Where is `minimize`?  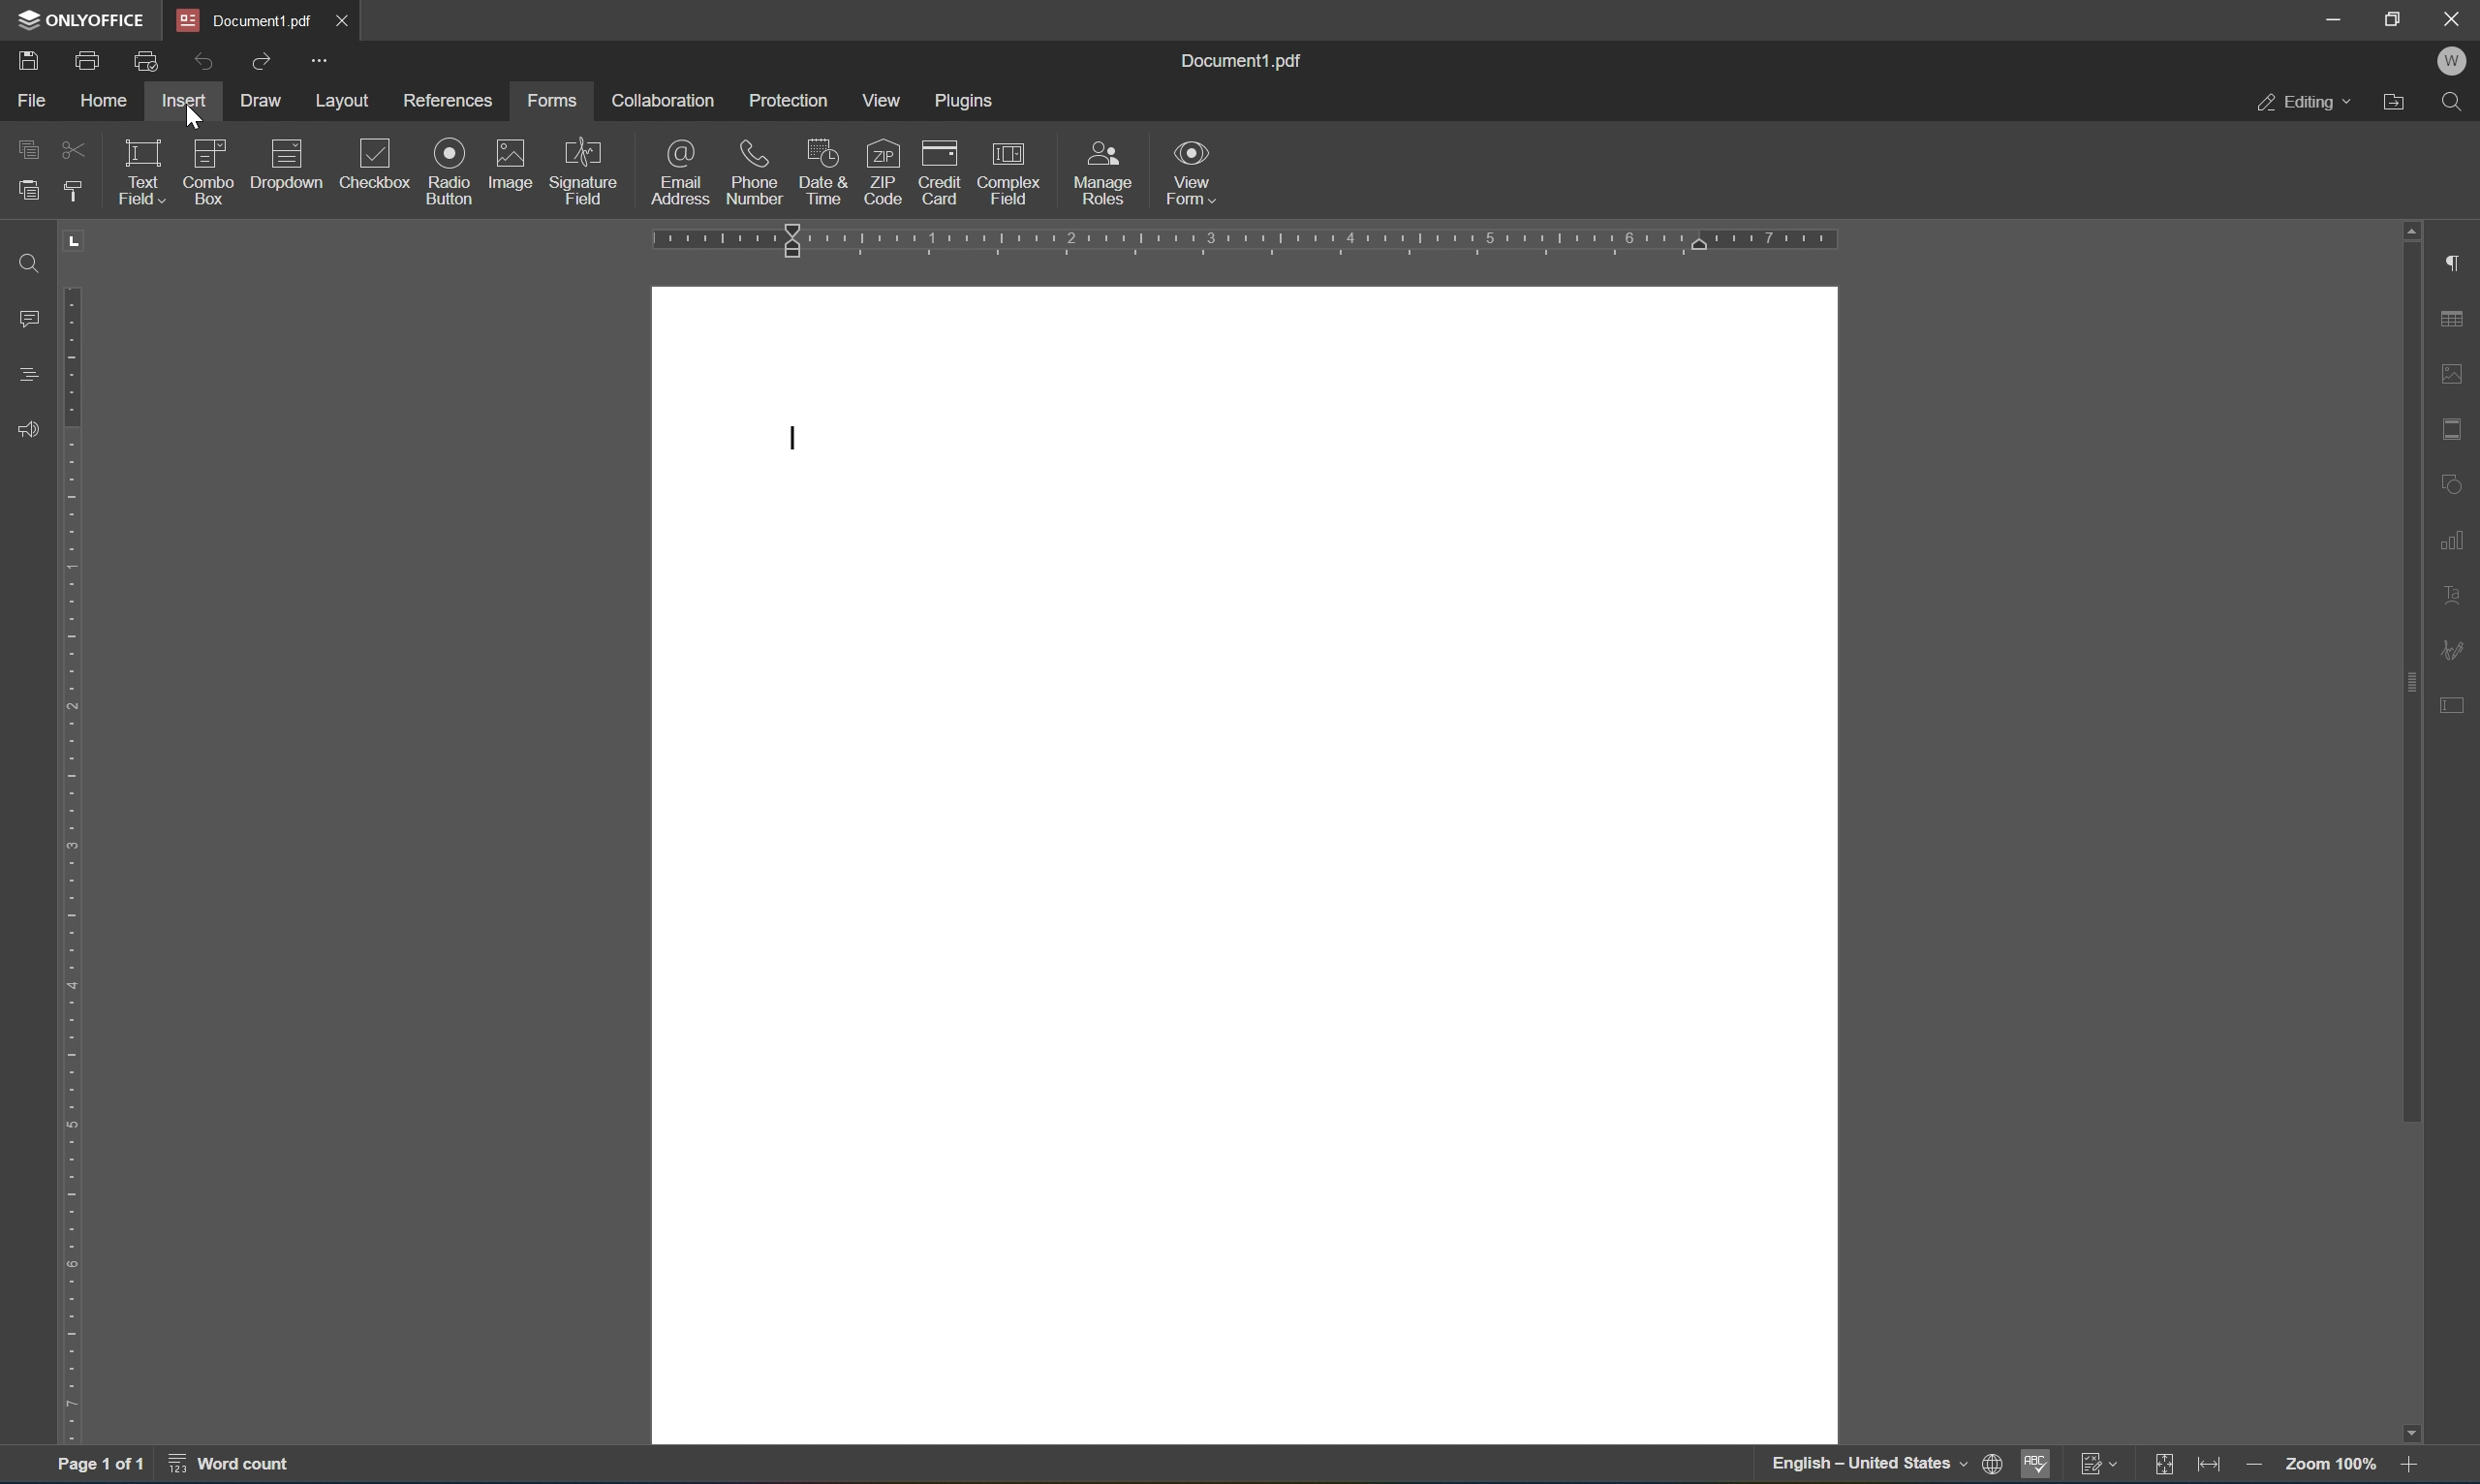 minimize is located at coordinates (2333, 17).